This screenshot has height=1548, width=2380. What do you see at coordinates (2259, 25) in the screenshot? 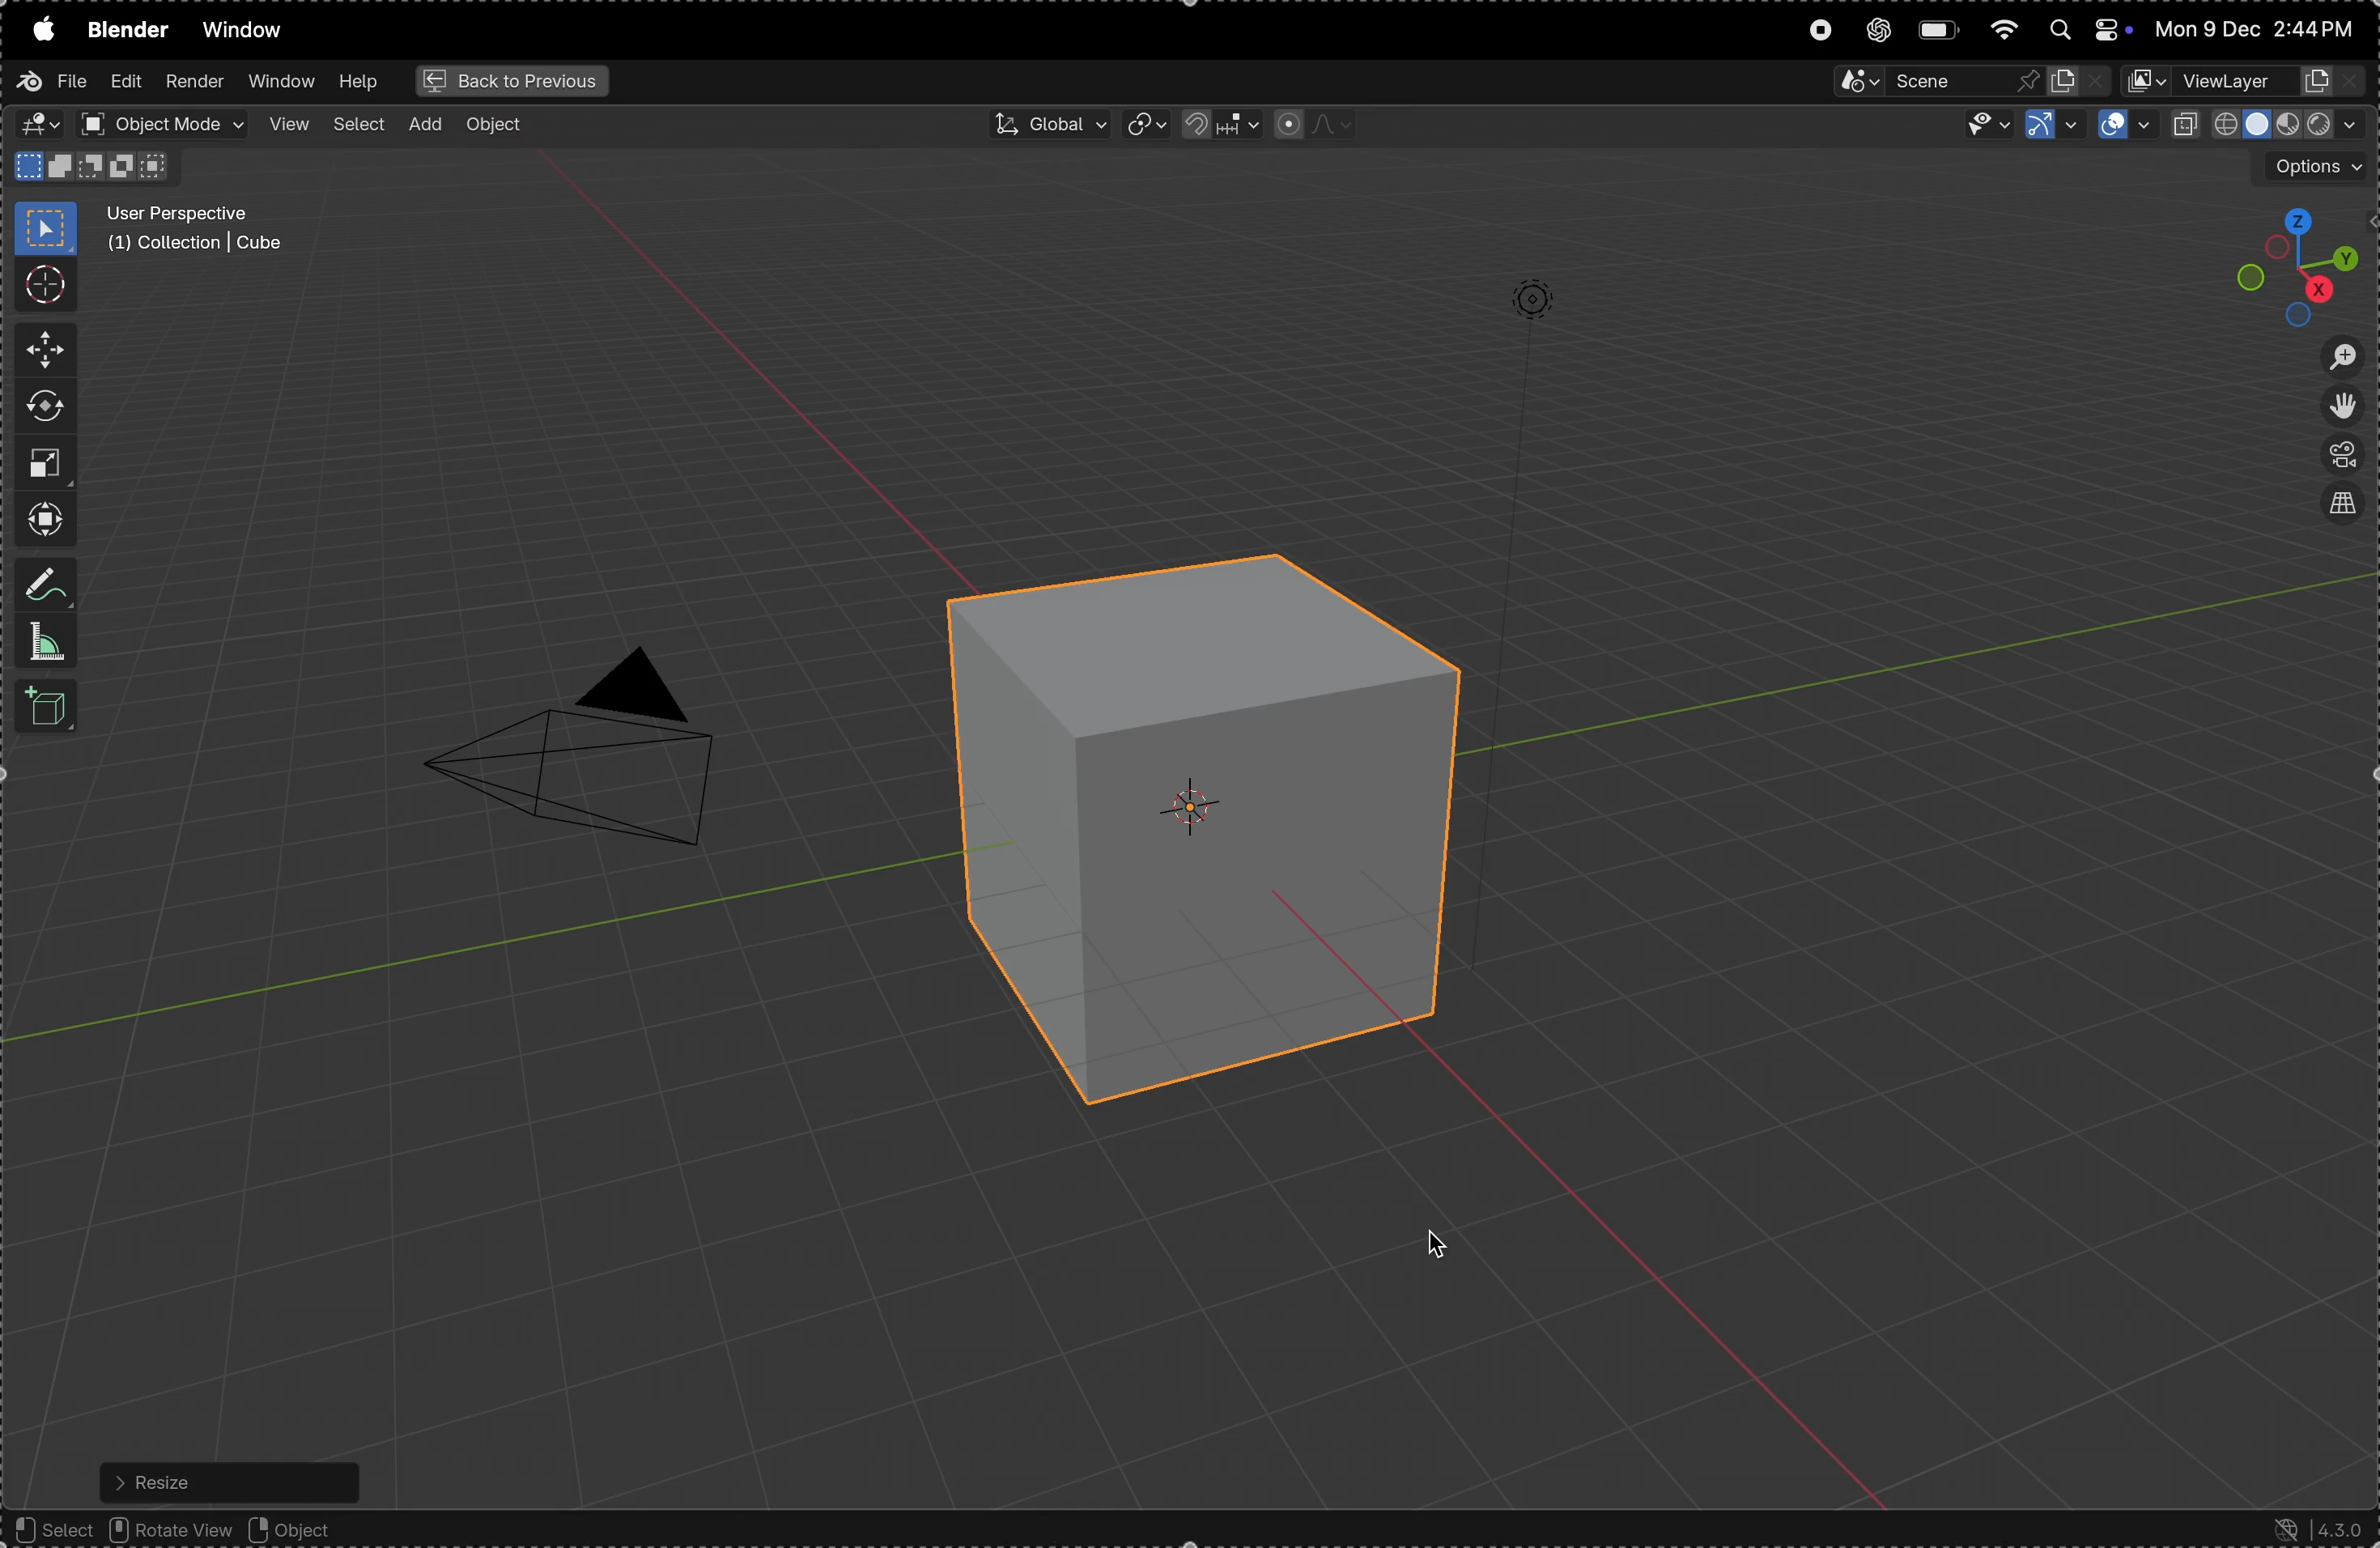
I see `date and time` at bounding box center [2259, 25].